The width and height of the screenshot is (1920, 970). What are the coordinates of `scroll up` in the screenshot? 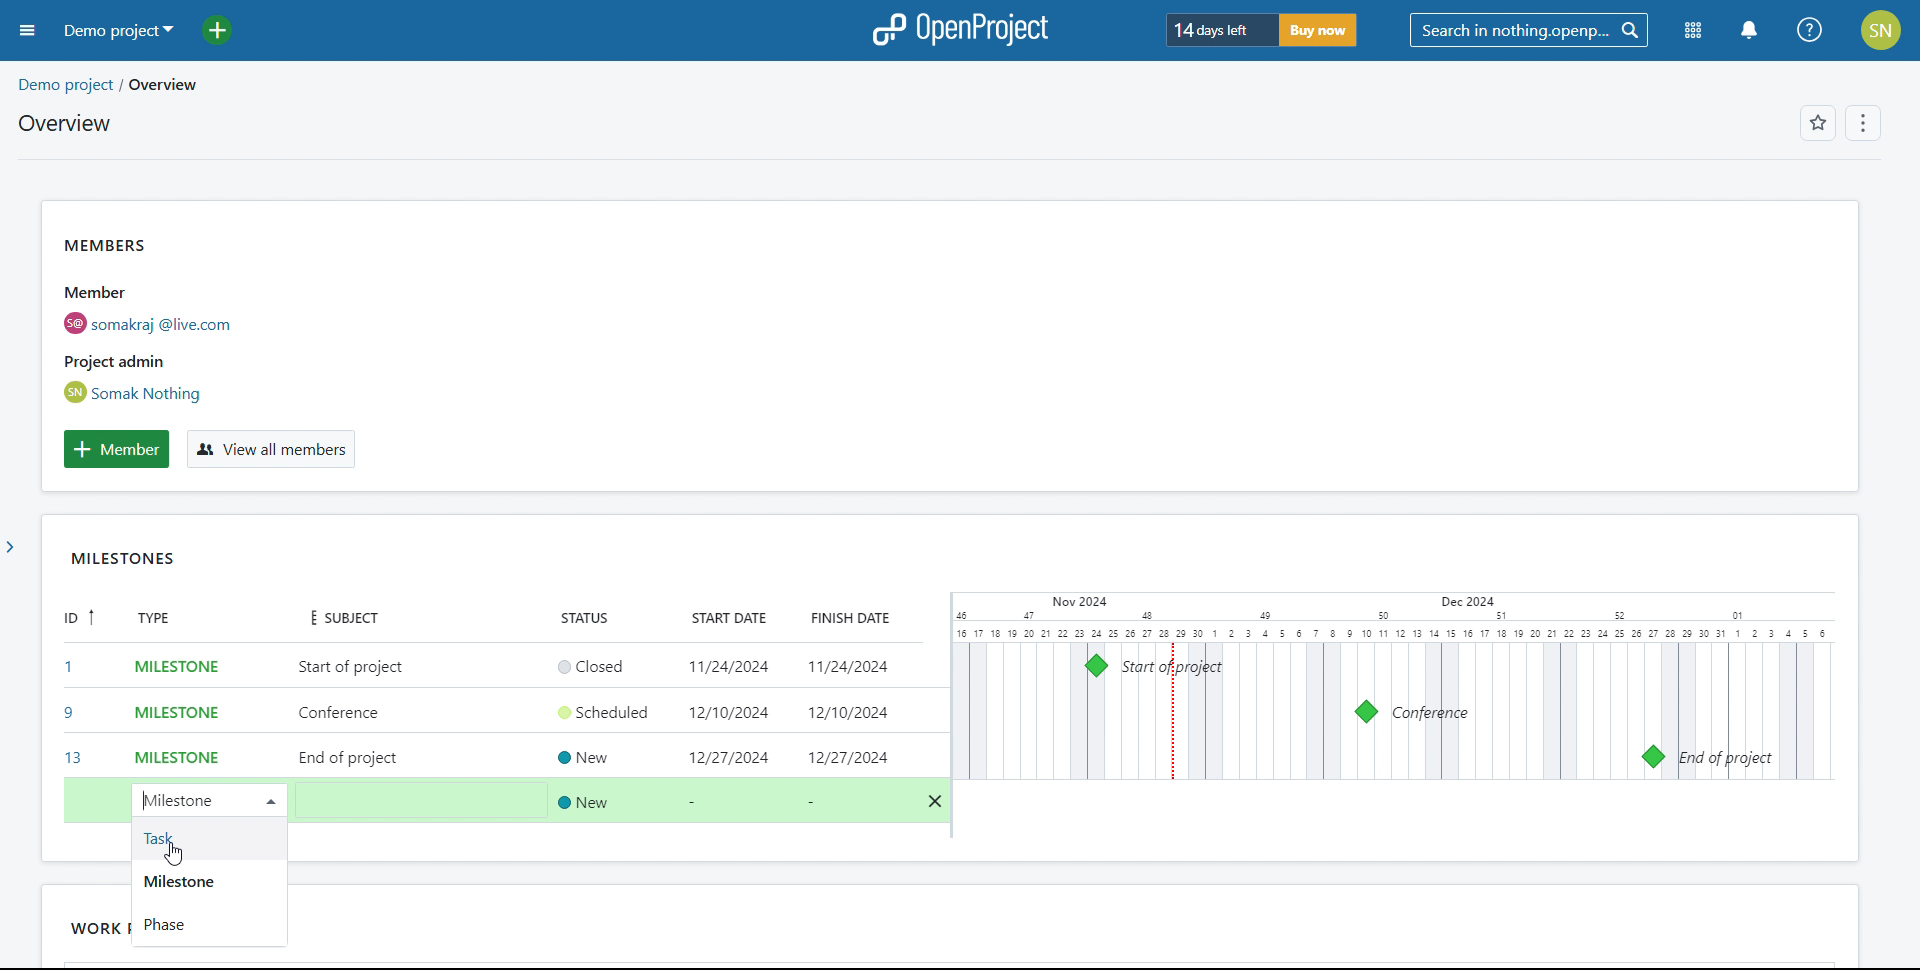 It's located at (1907, 70).